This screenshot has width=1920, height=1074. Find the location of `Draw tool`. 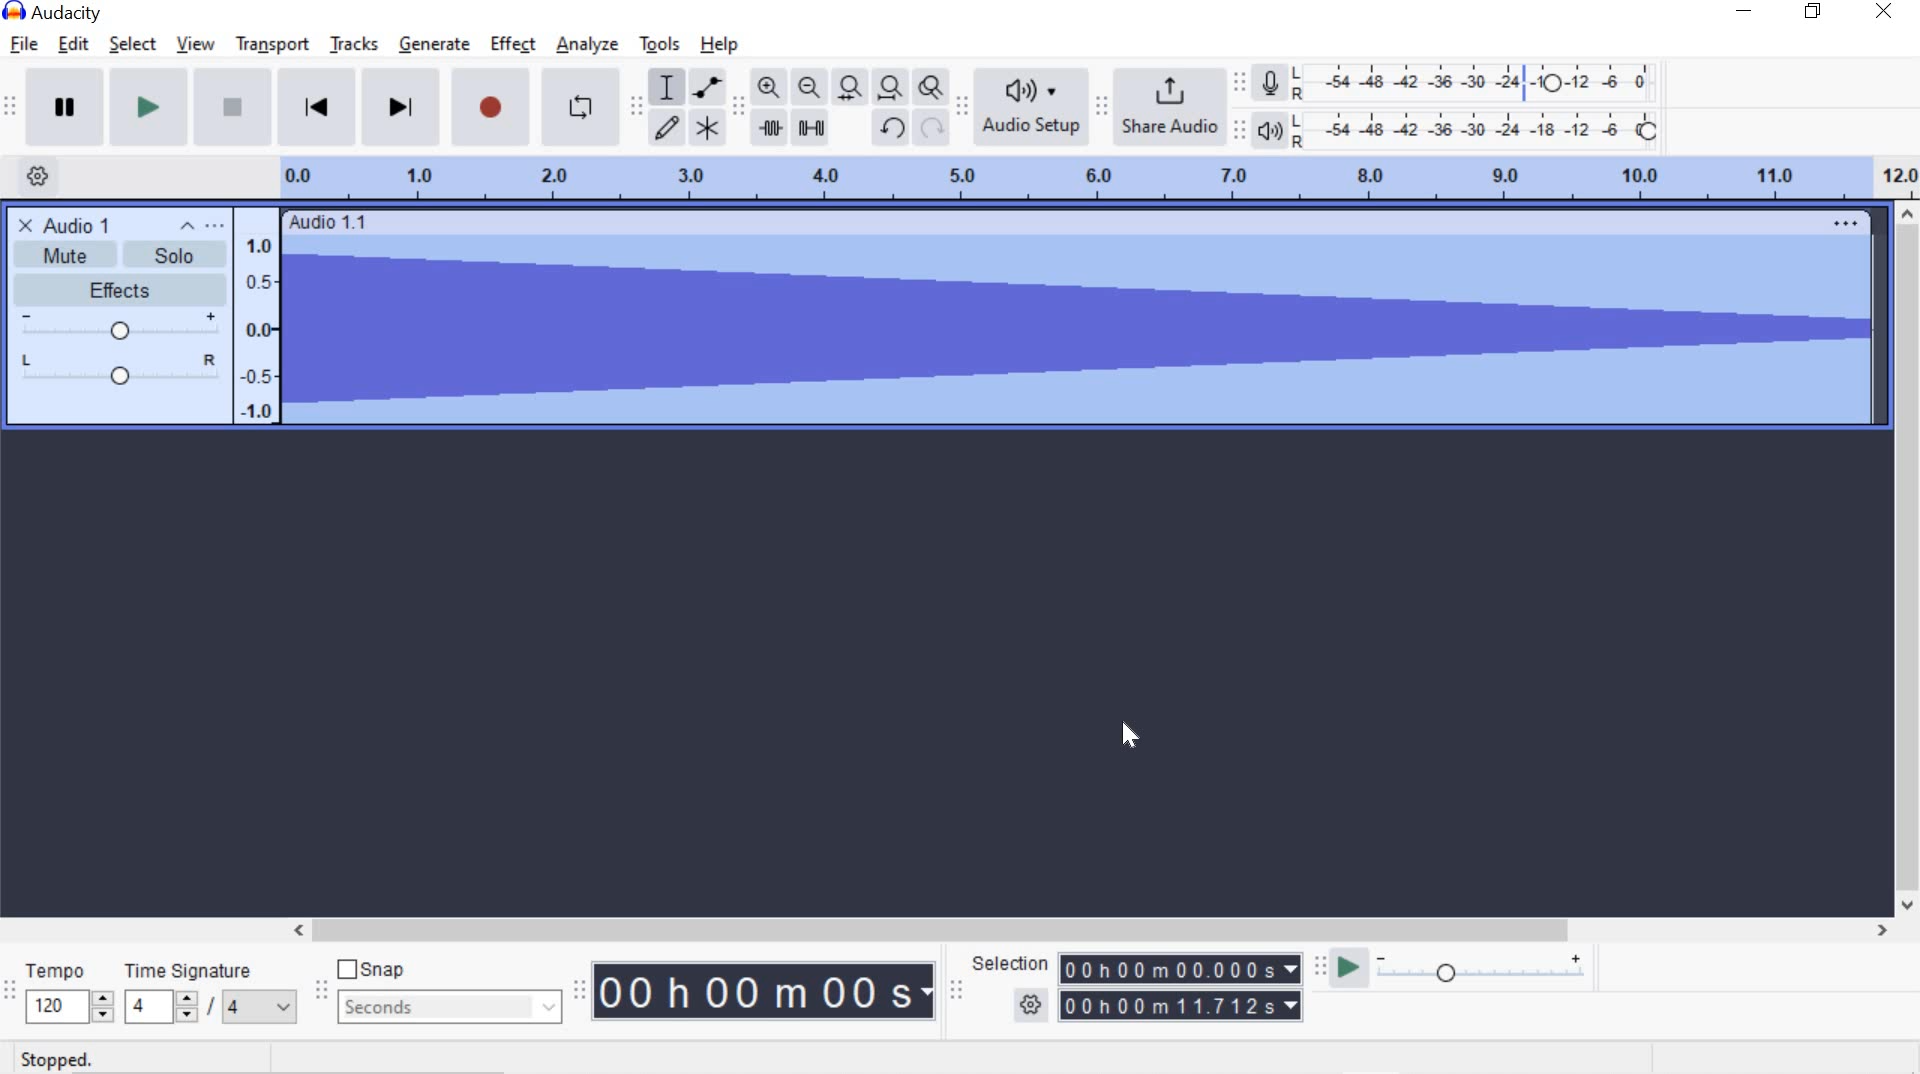

Draw tool is located at coordinates (668, 129).